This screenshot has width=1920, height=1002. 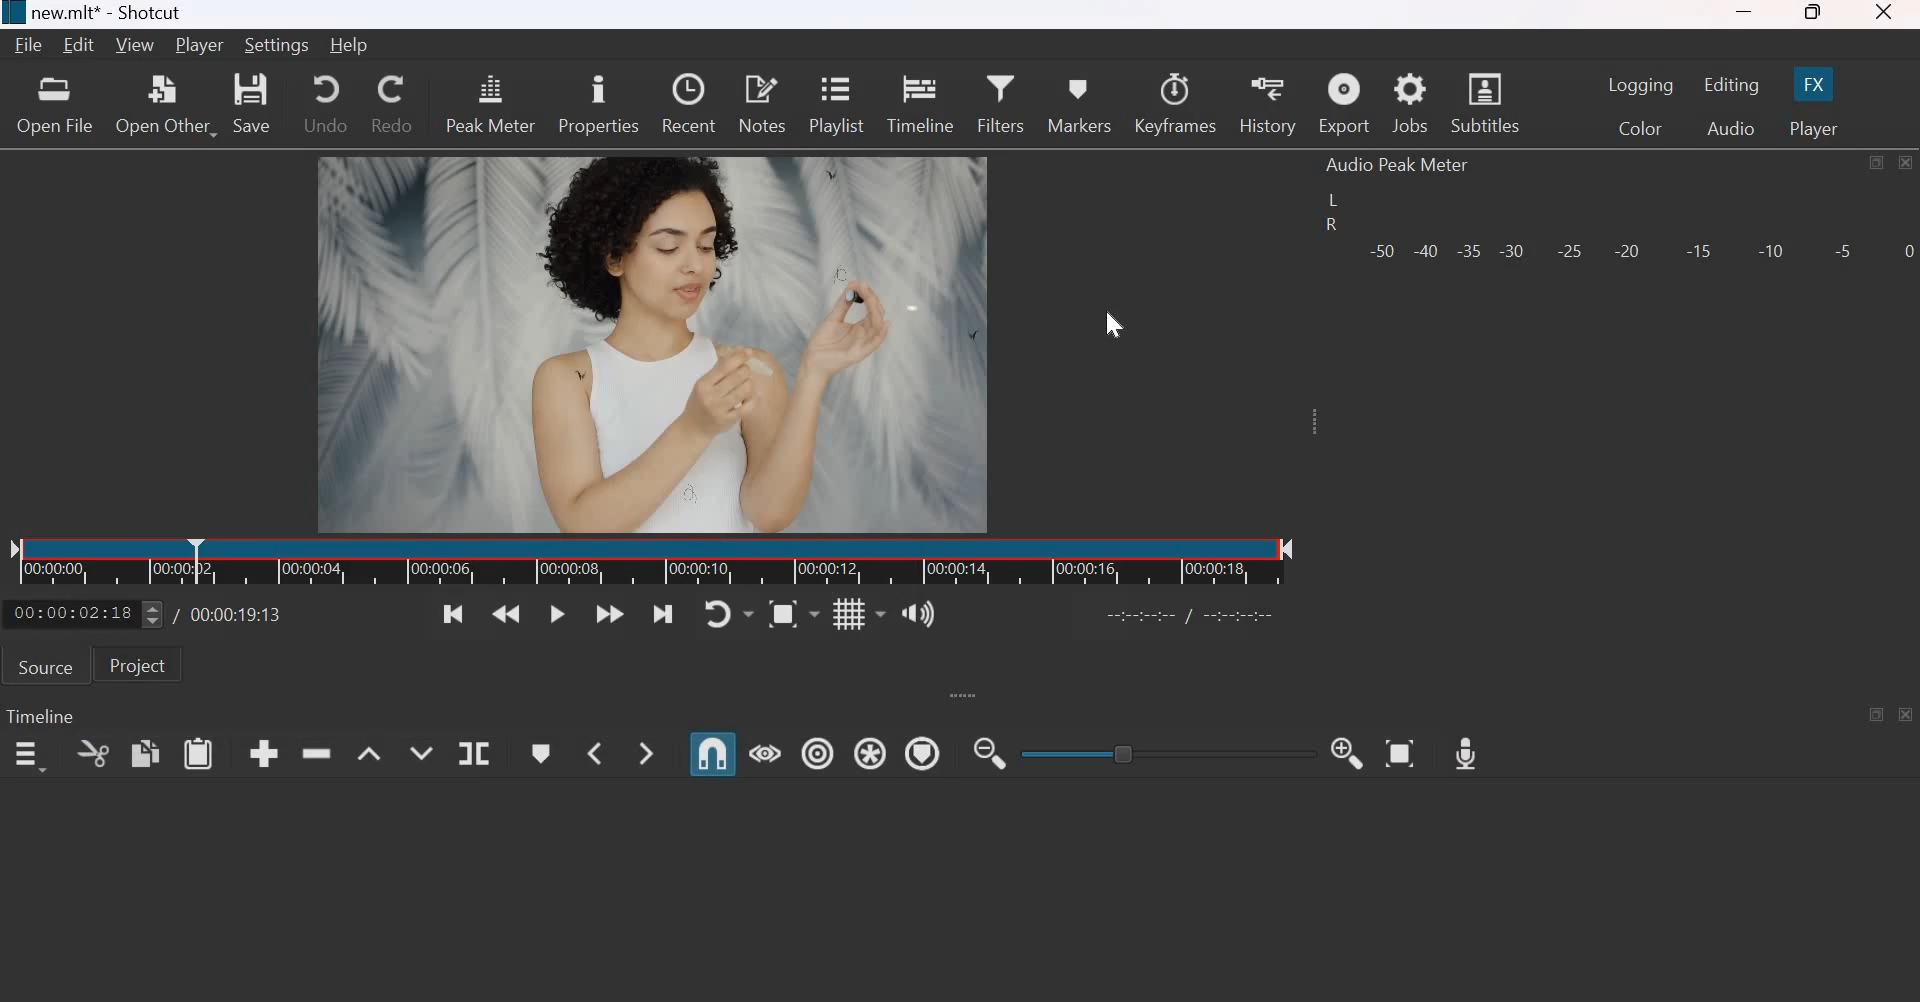 What do you see at coordinates (1732, 127) in the screenshot?
I see `Audio` at bounding box center [1732, 127].